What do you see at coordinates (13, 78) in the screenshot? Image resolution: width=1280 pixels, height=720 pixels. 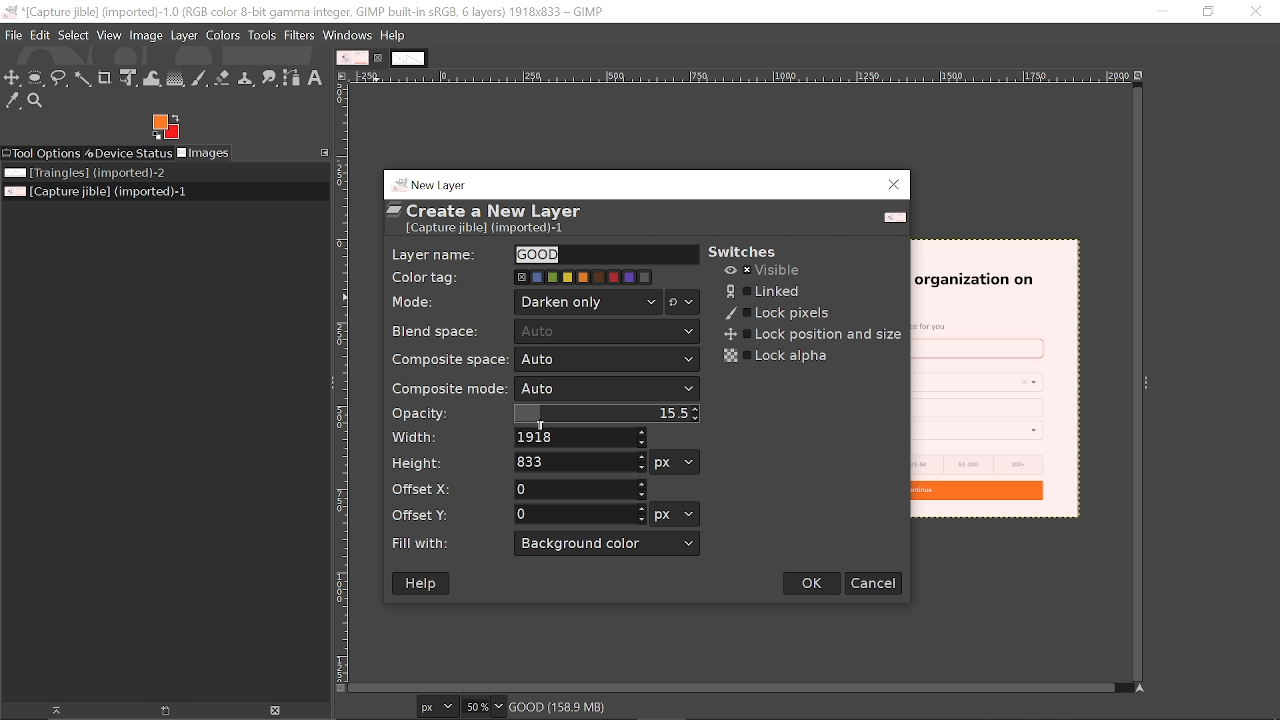 I see `Move tool` at bounding box center [13, 78].